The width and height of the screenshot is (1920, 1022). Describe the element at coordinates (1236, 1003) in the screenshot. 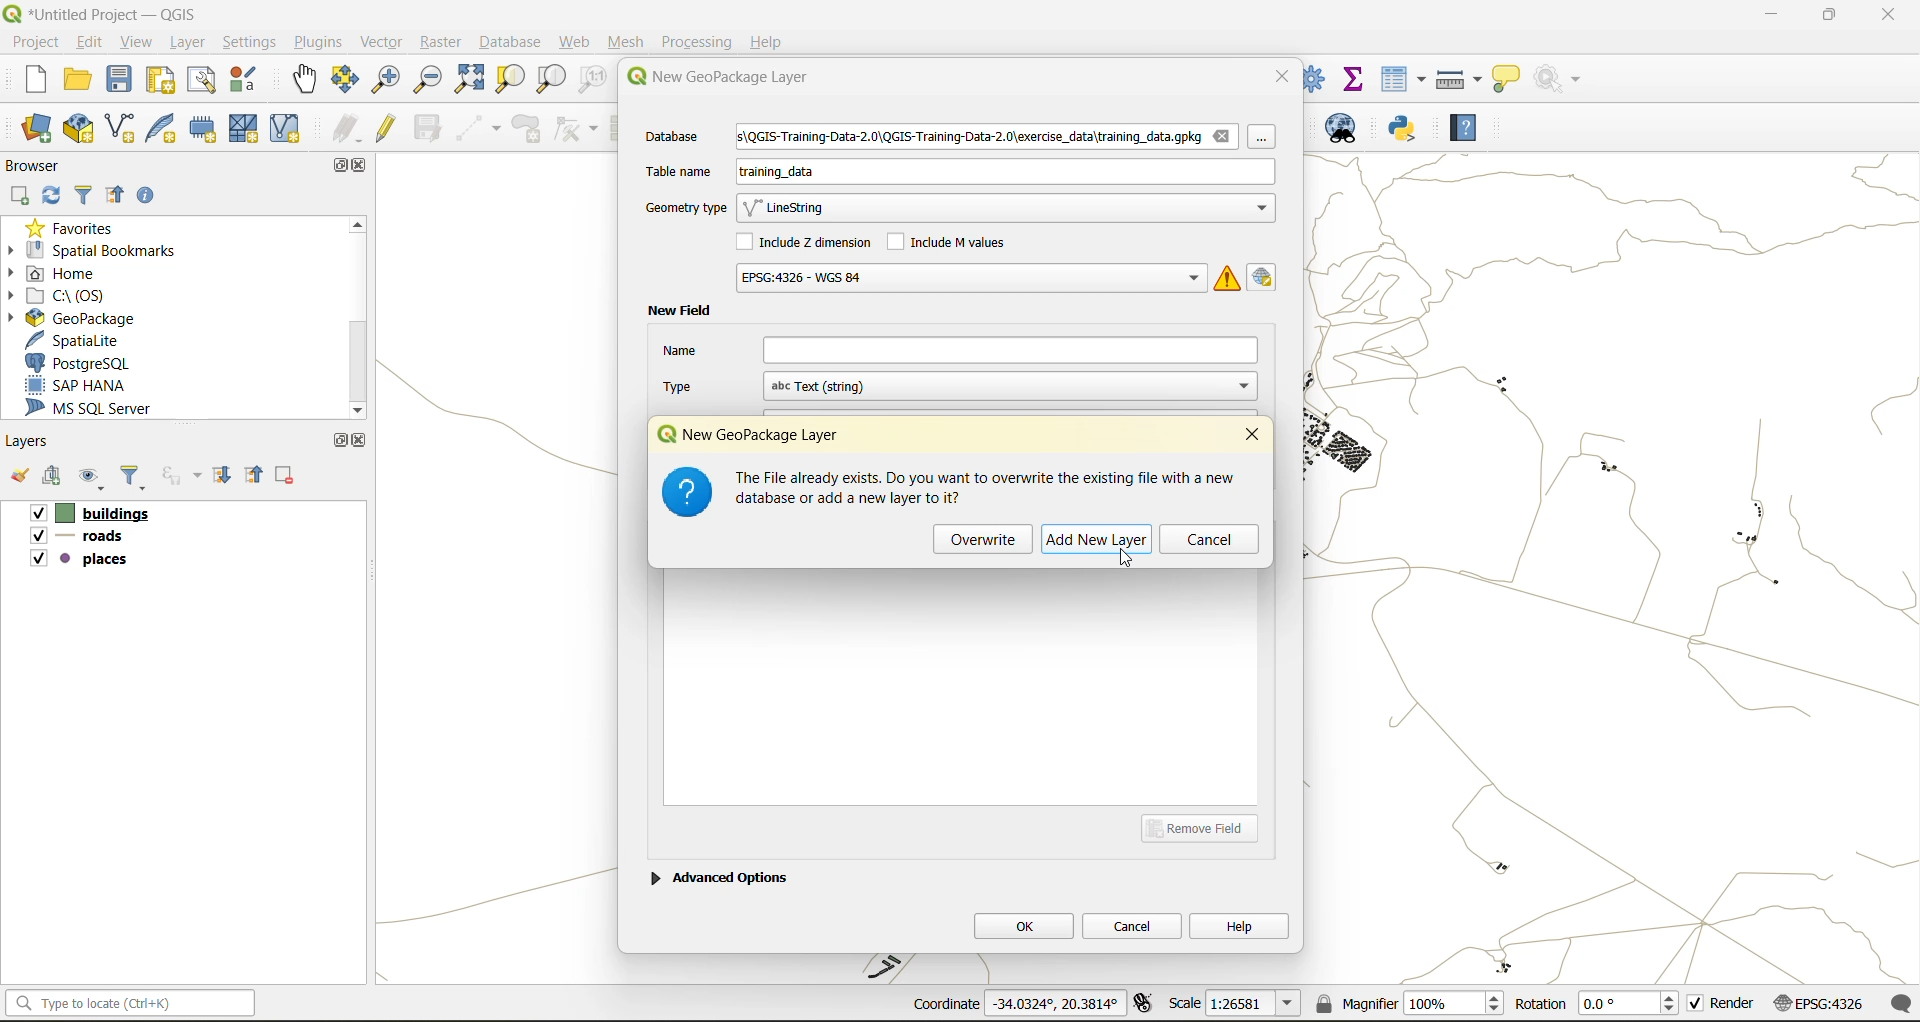

I see `scale(1:26581)` at that location.